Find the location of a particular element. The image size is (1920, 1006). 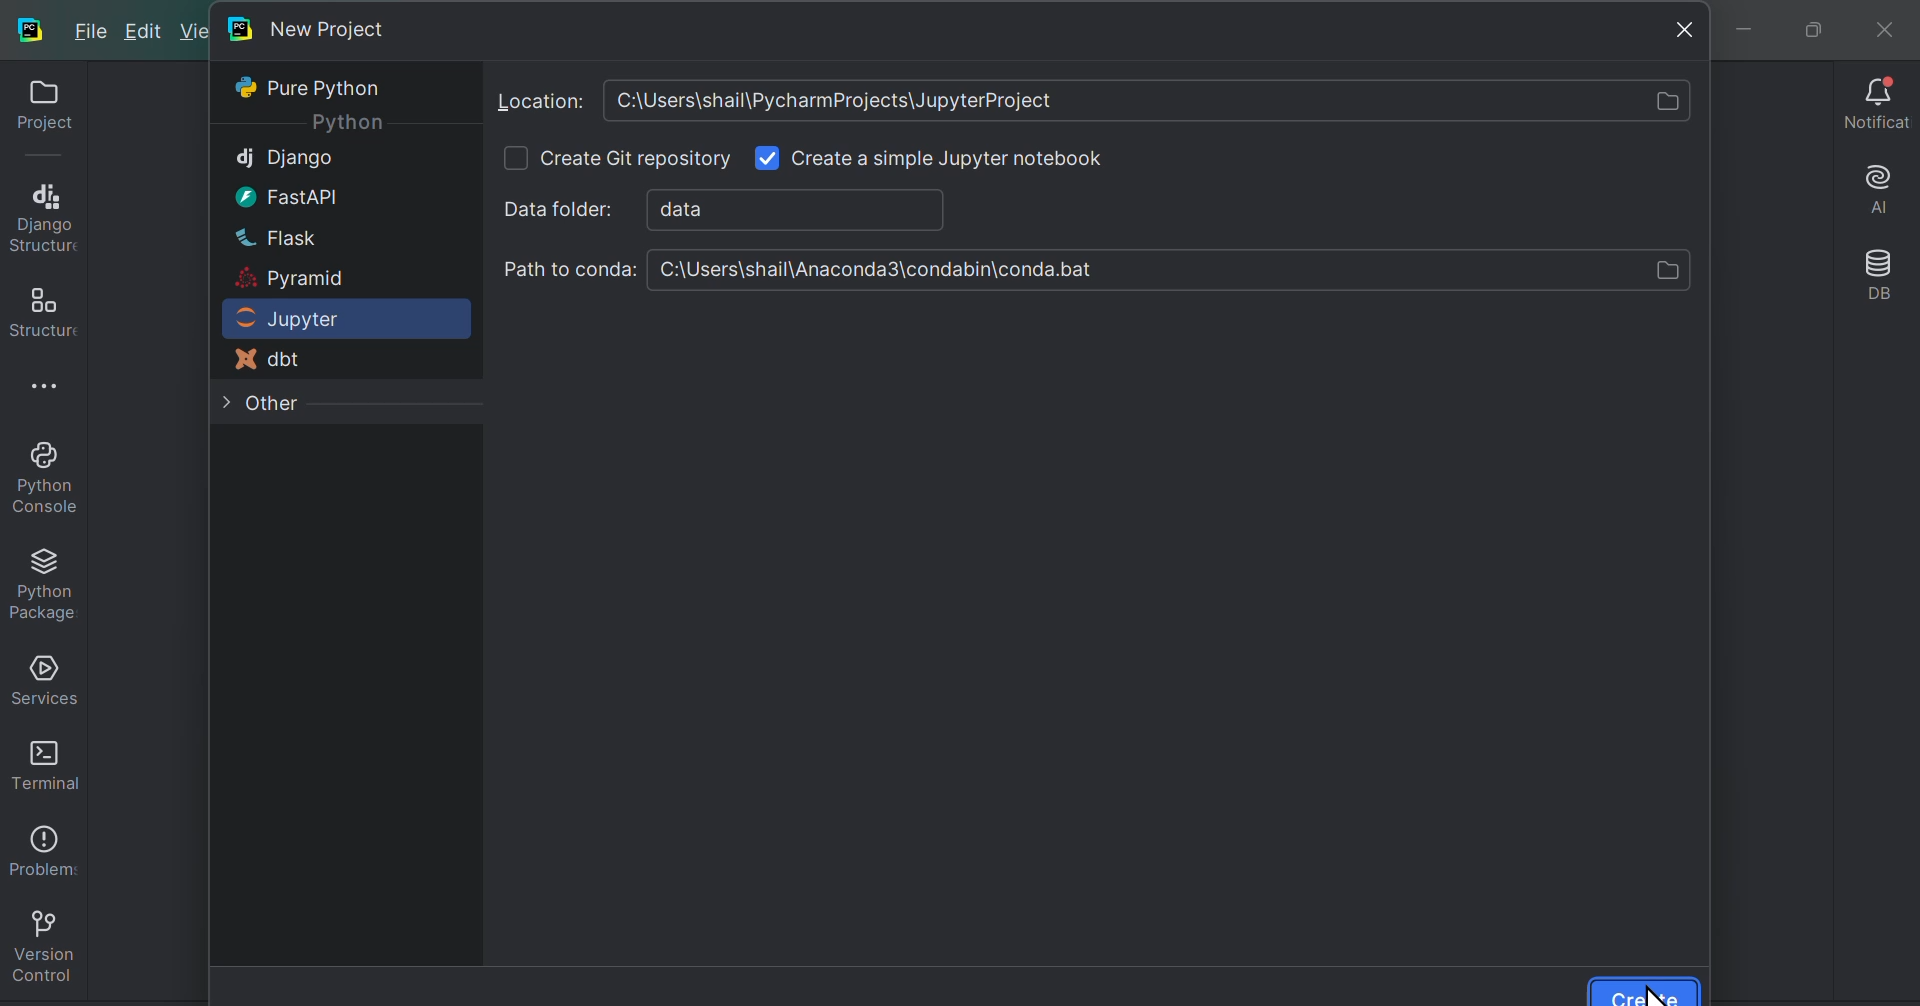

Other is located at coordinates (271, 405).